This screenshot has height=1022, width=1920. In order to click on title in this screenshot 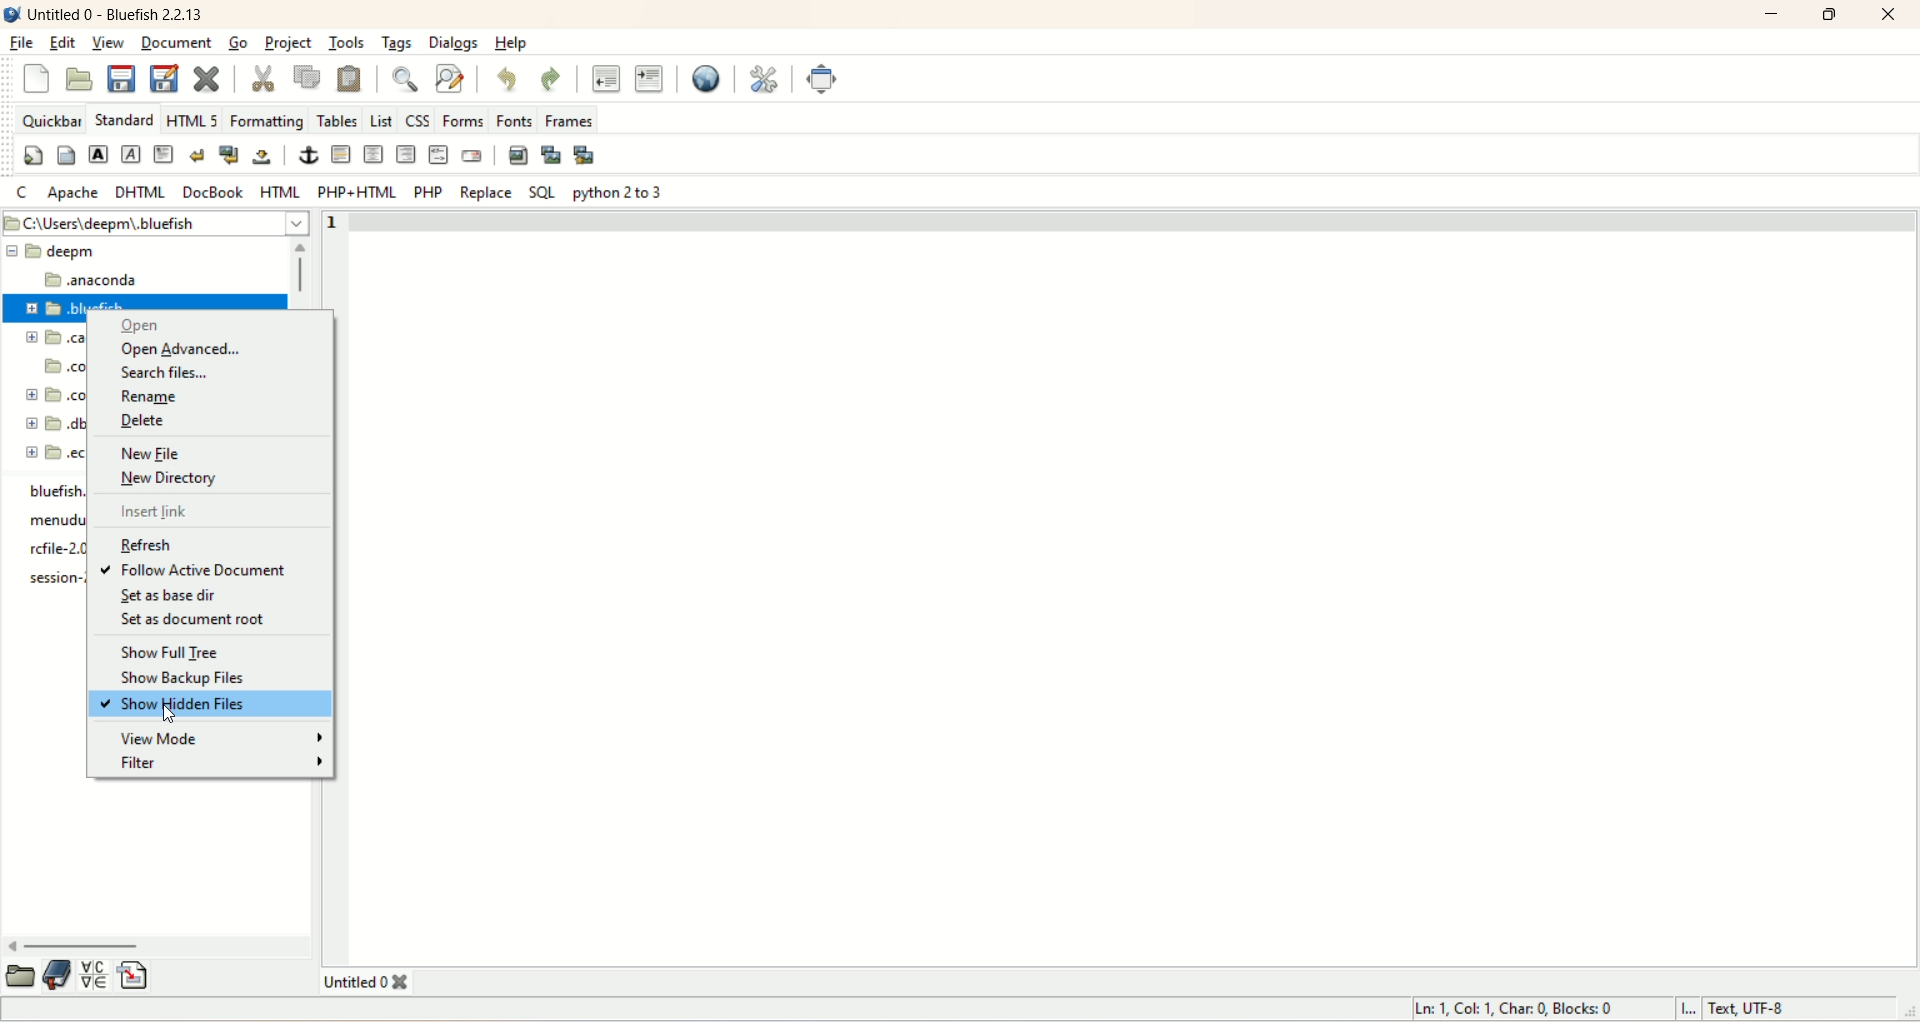, I will do `click(118, 14)`.